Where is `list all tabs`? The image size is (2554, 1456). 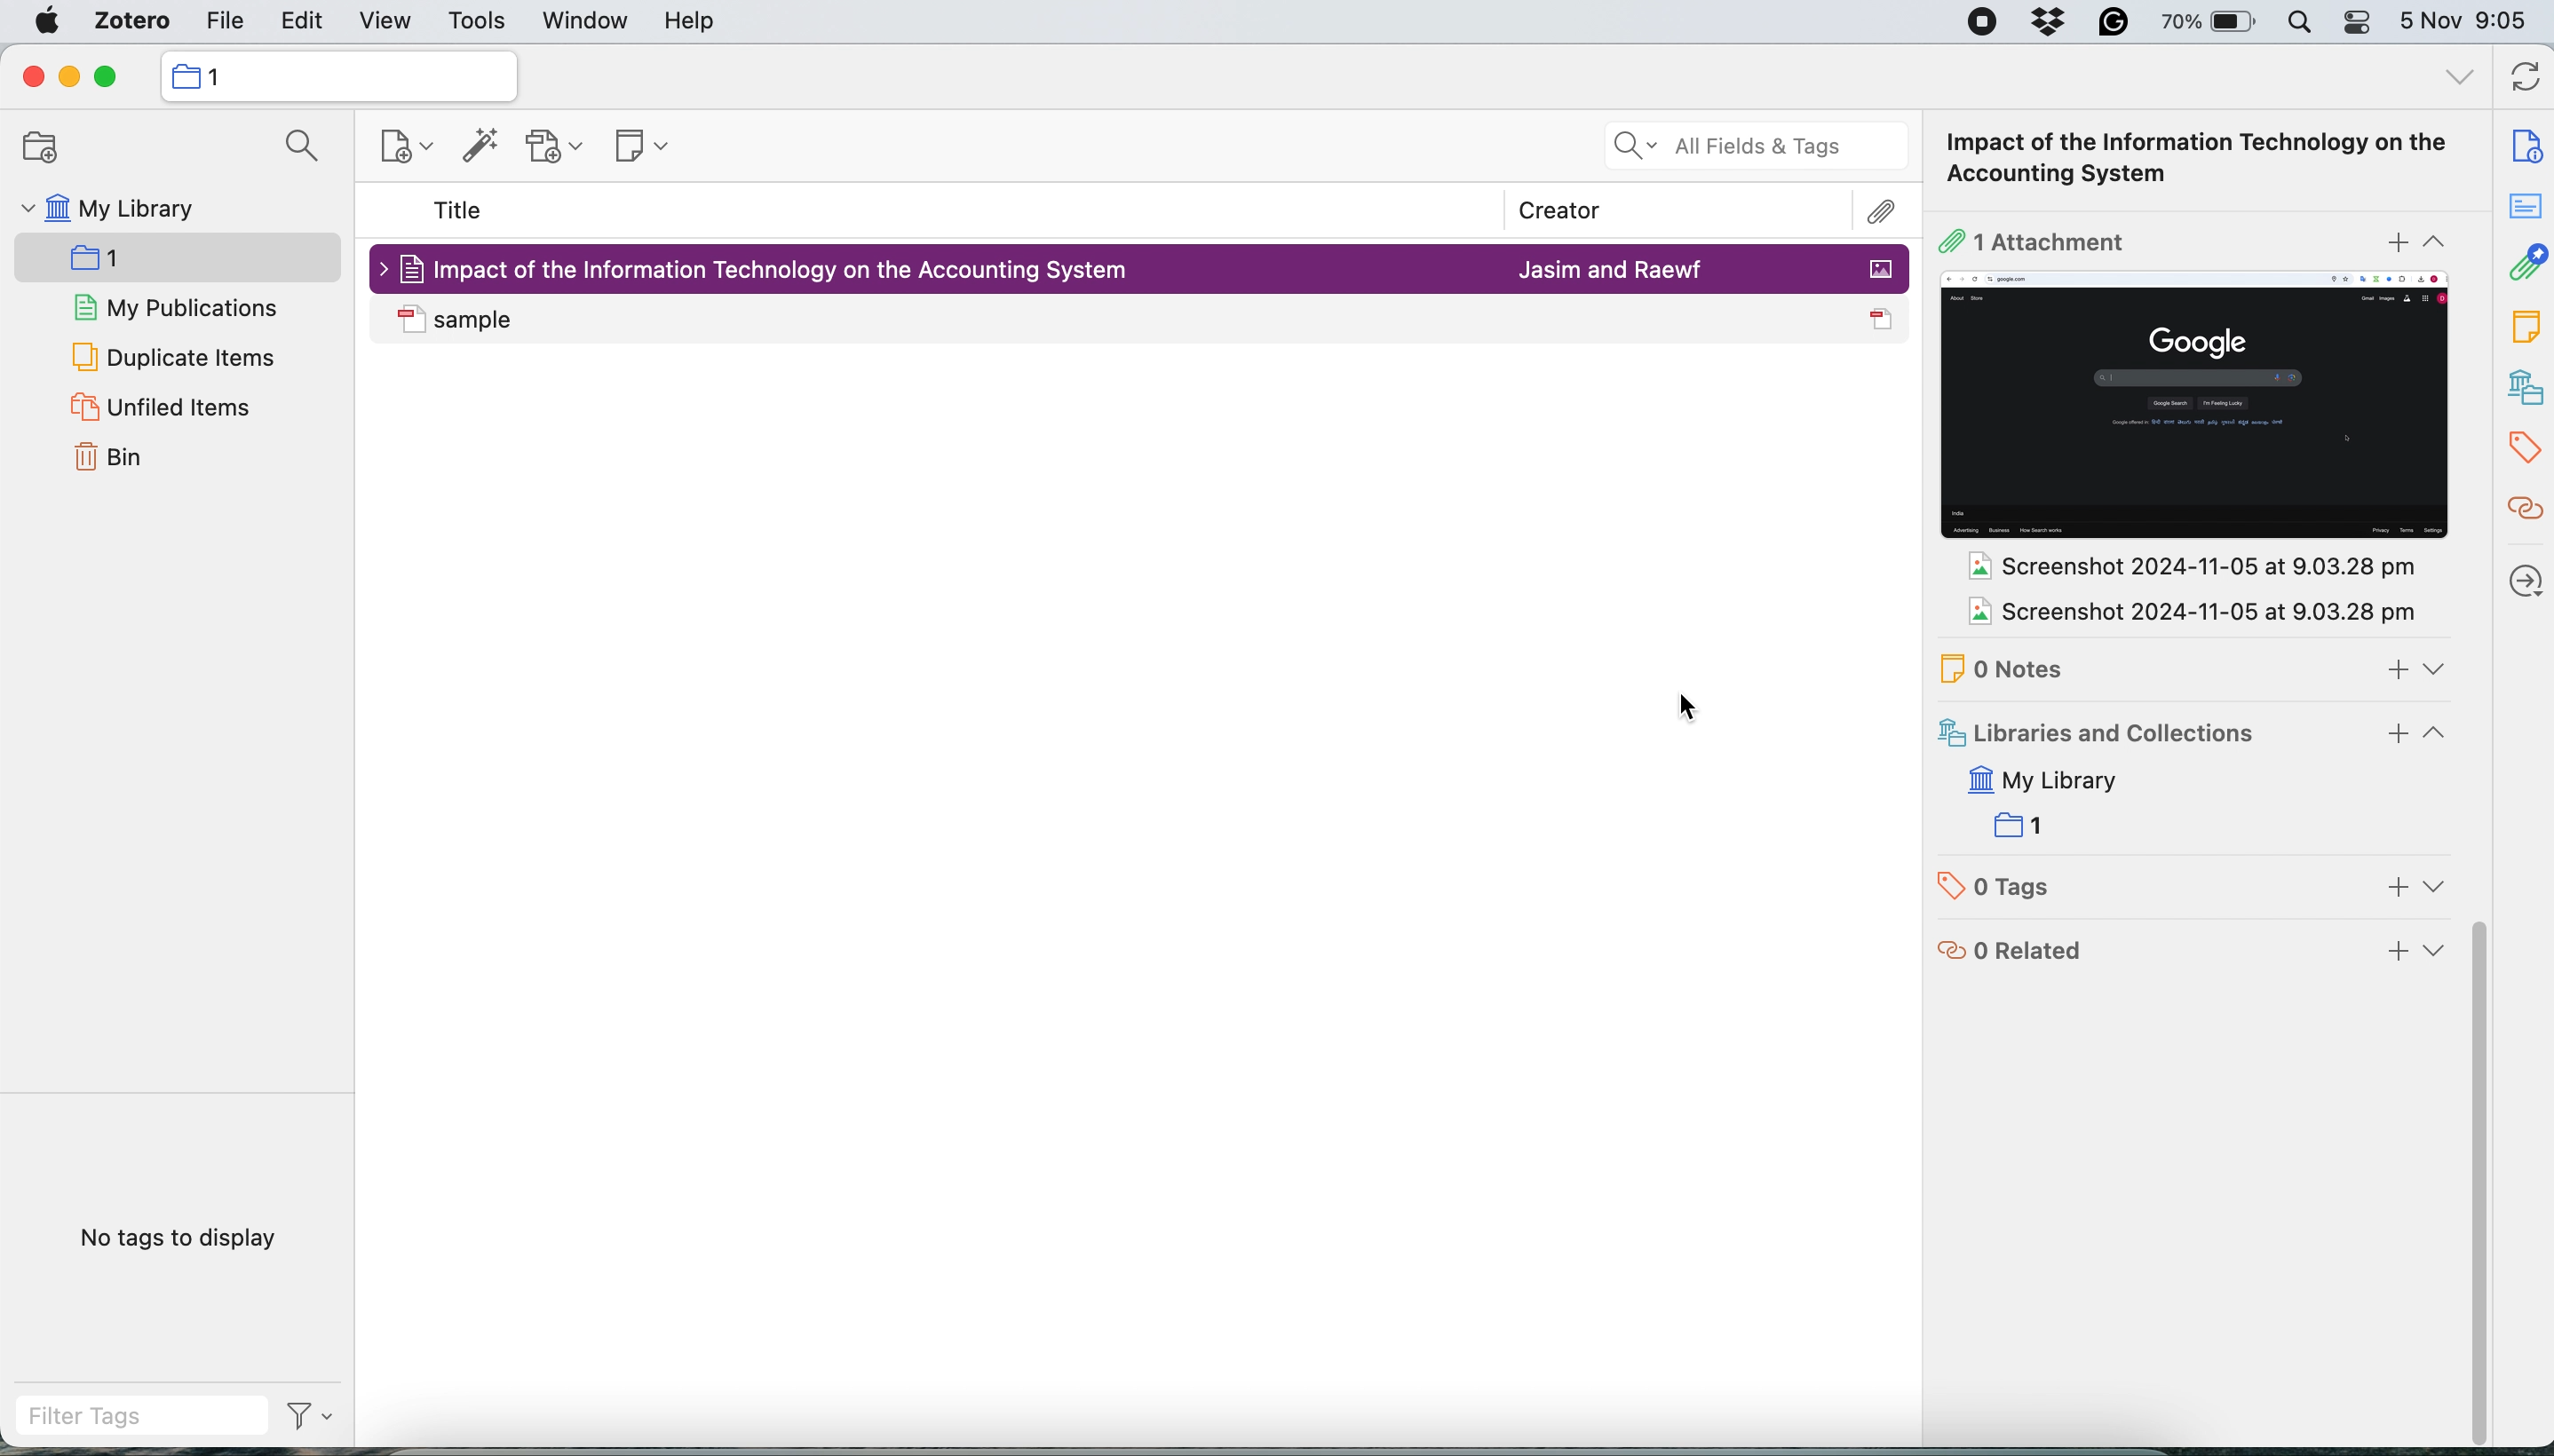
list all tabs is located at coordinates (2456, 77).